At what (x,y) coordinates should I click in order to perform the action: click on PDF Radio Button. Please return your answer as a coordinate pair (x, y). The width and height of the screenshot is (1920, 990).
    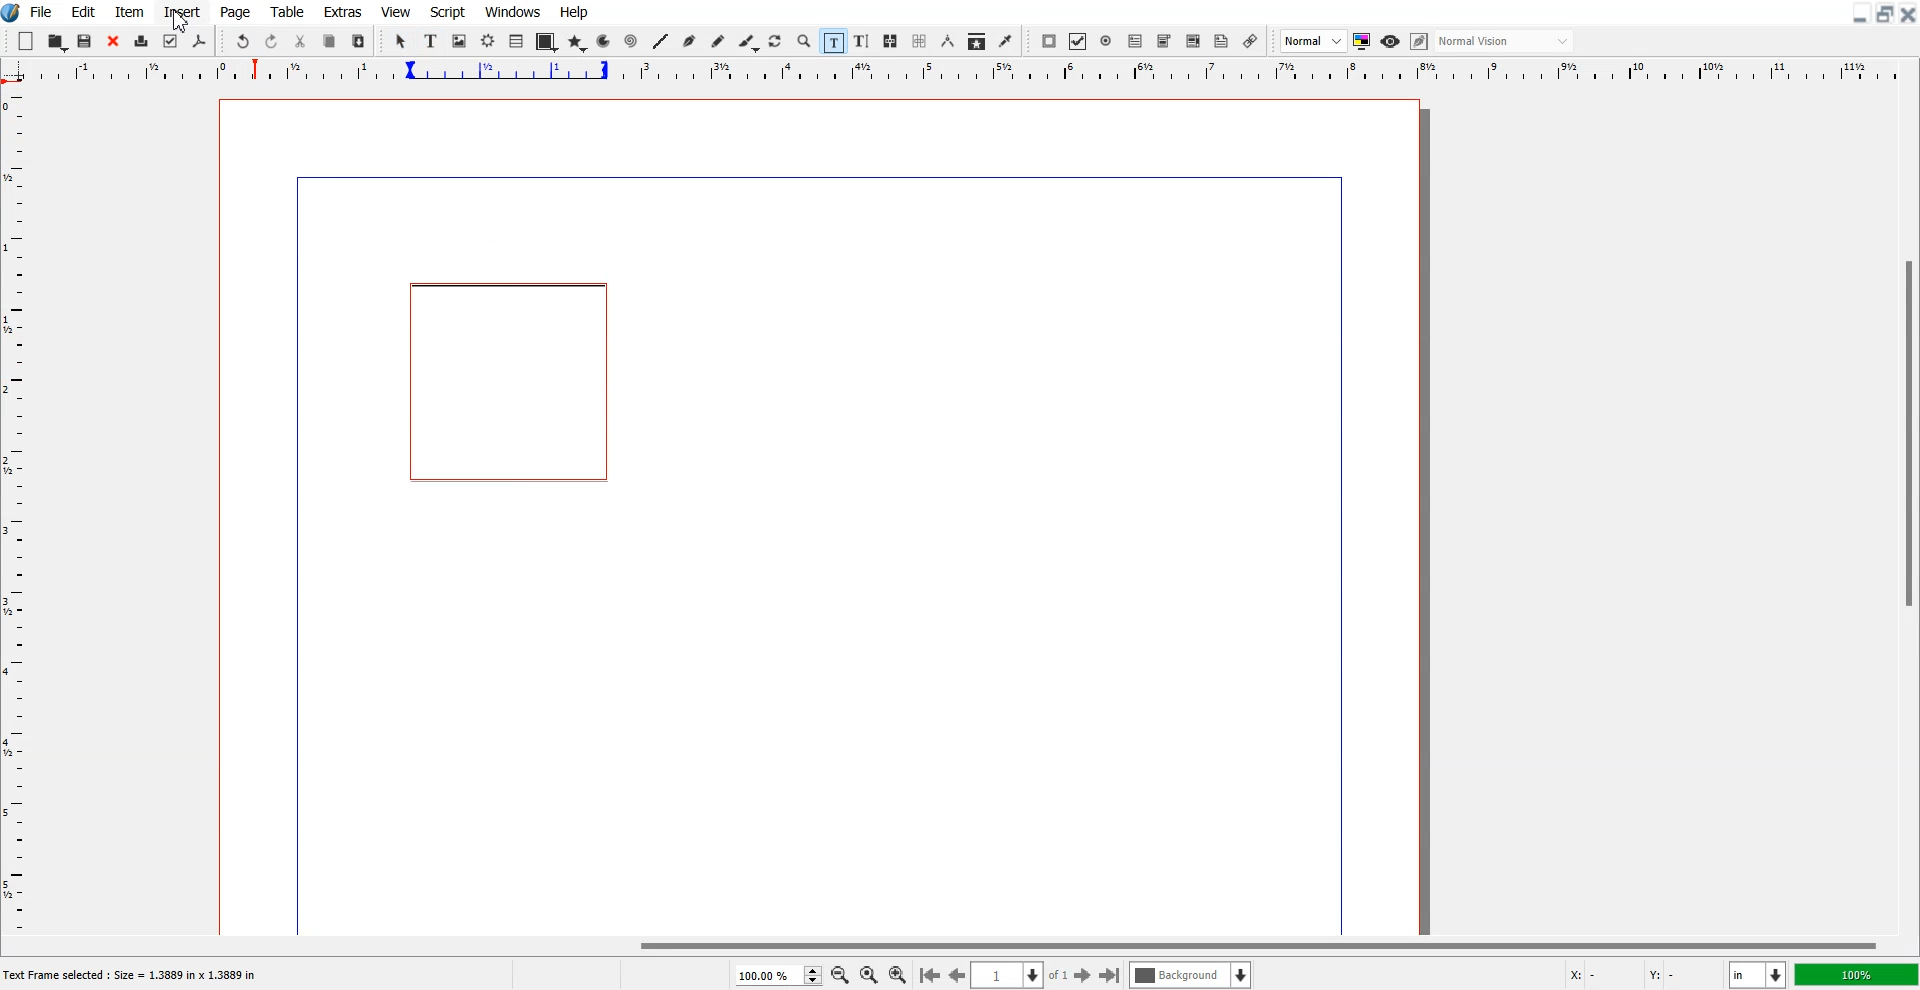
    Looking at the image, I should click on (1107, 41).